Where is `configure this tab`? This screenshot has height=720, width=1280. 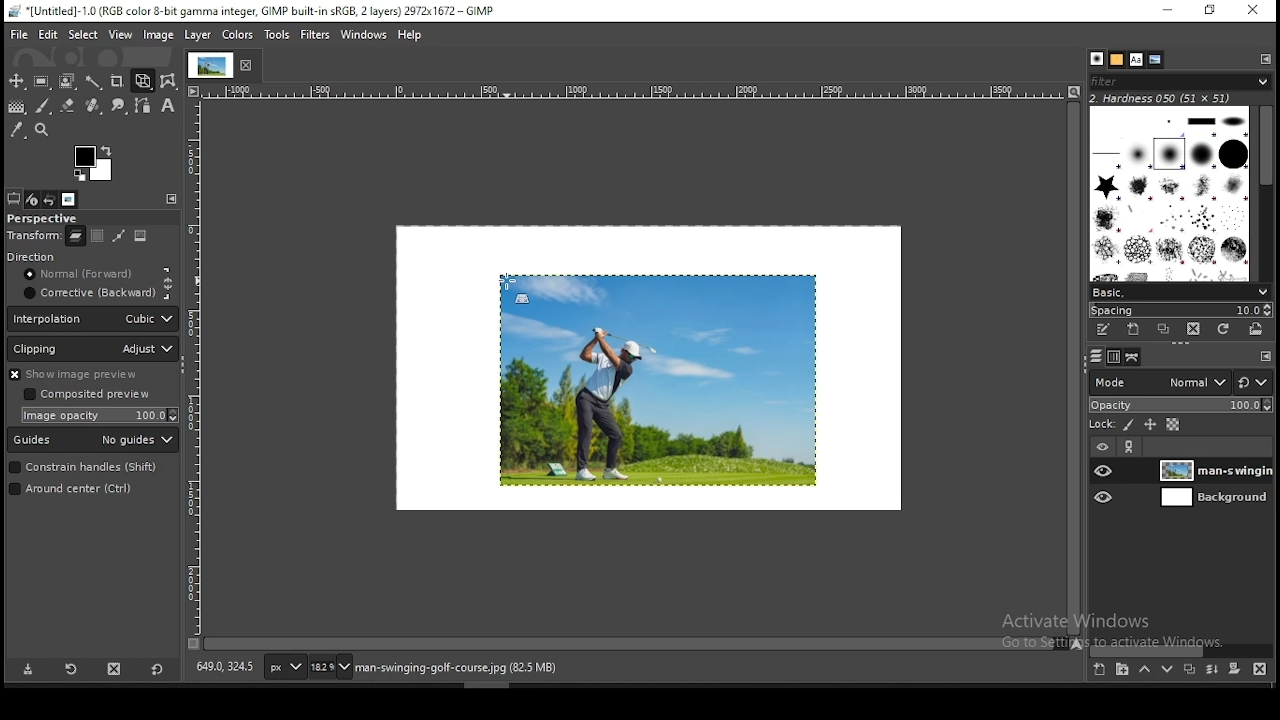
configure this tab is located at coordinates (172, 199).